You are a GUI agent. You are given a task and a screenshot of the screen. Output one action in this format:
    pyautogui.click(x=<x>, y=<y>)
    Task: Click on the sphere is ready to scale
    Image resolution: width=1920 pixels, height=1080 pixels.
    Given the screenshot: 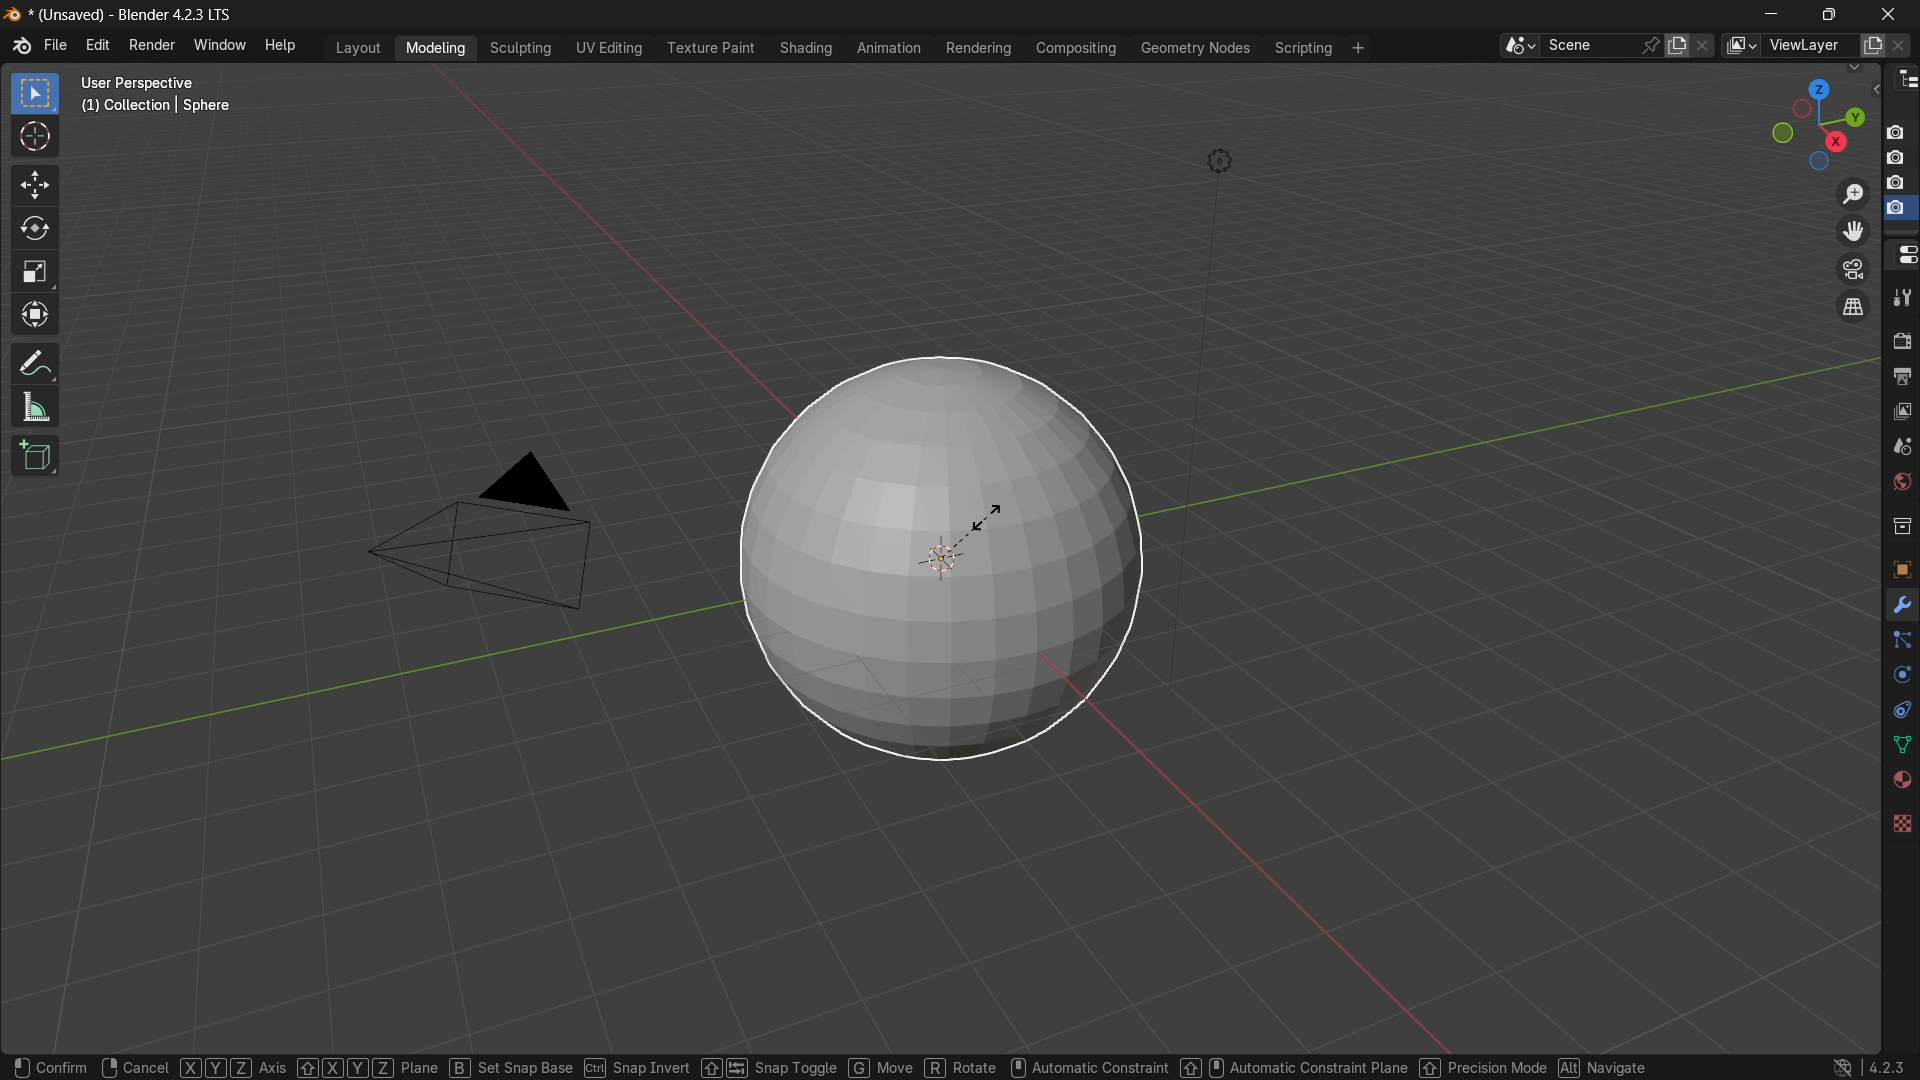 What is the action you would take?
    pyautogui.click(x=968, y=532)
    